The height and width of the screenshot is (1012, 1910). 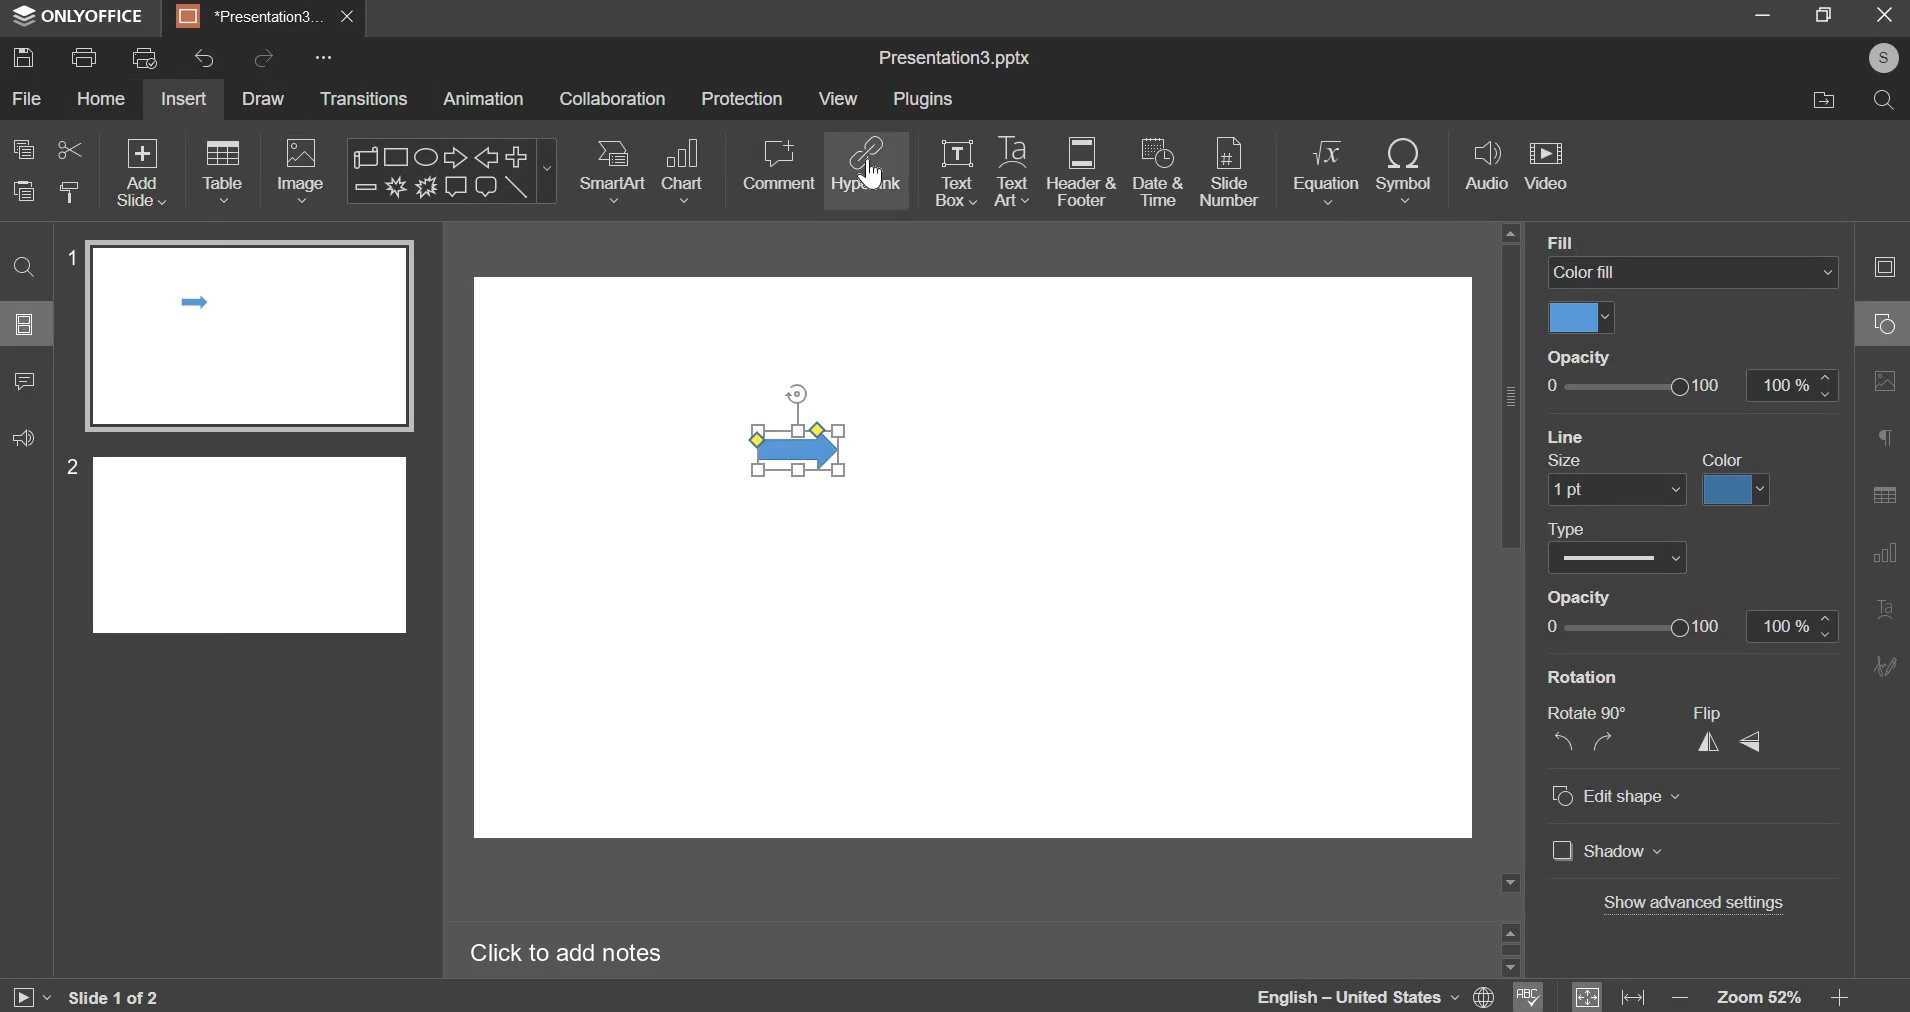 What do you see at coordinates (246, 20) in the screenshot?
I see `Presentation3` at bounding box center [246, 20].